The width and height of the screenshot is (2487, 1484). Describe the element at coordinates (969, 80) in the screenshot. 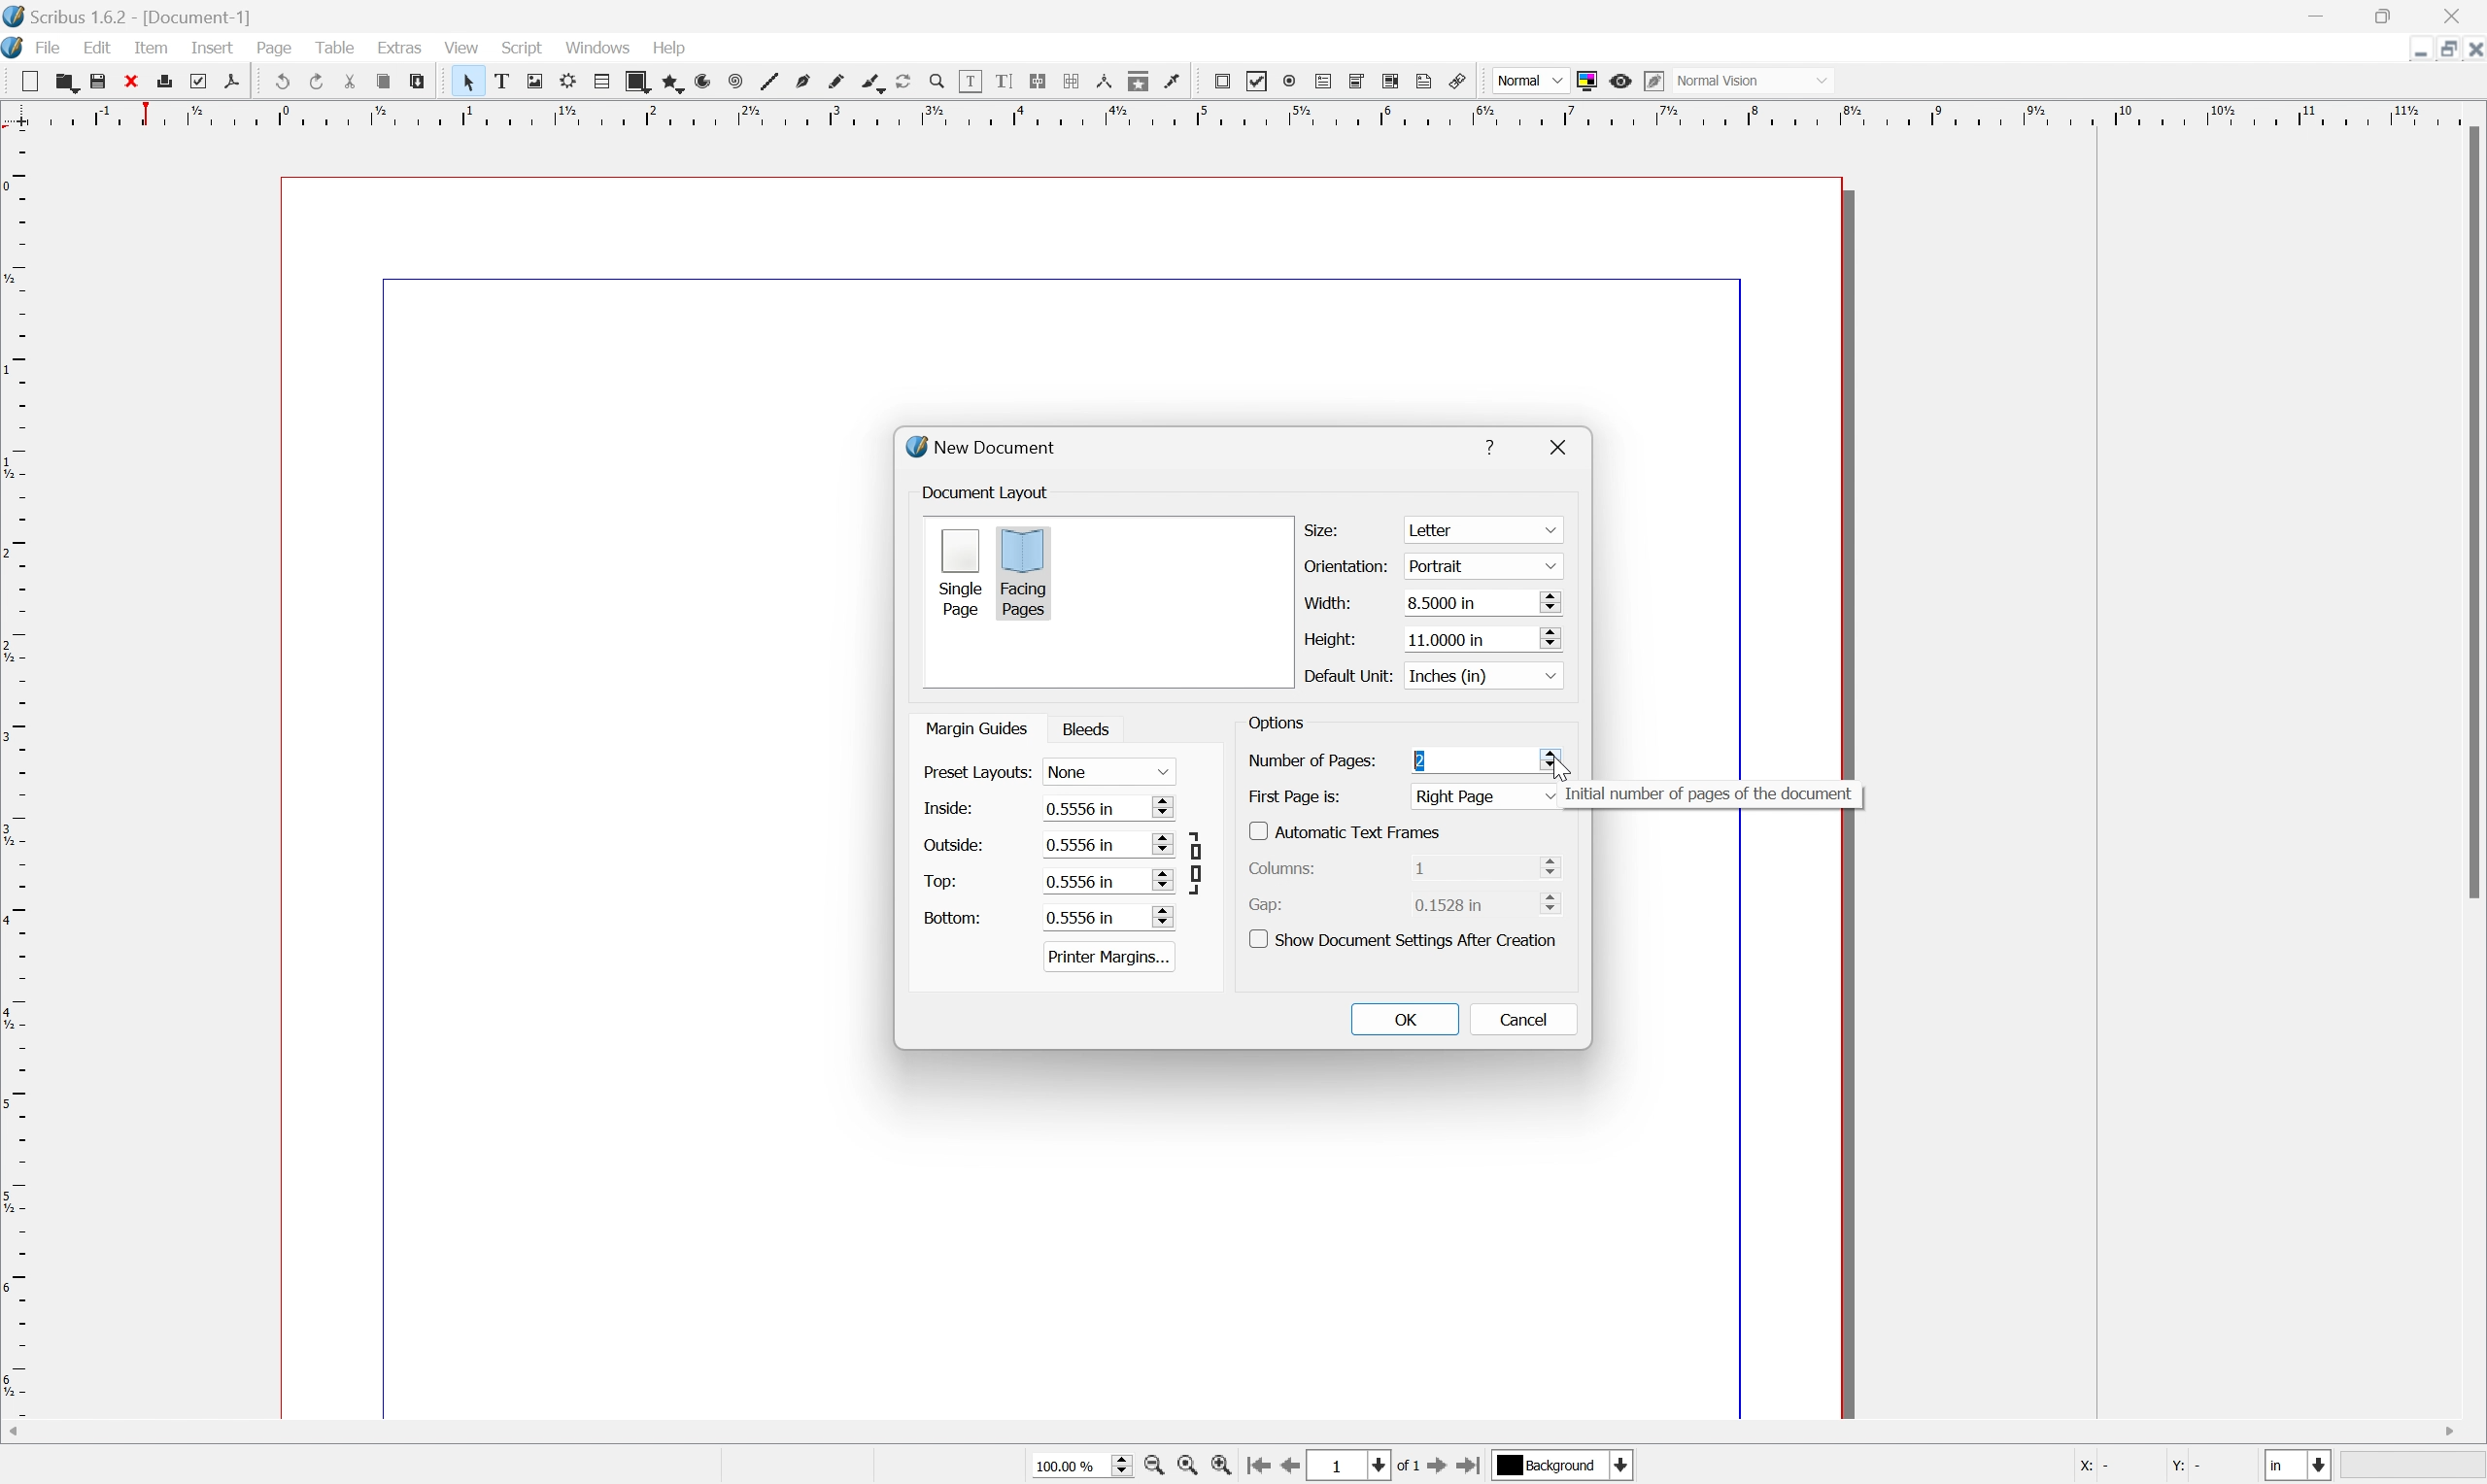

I see `Edit contents of frame` at that location.